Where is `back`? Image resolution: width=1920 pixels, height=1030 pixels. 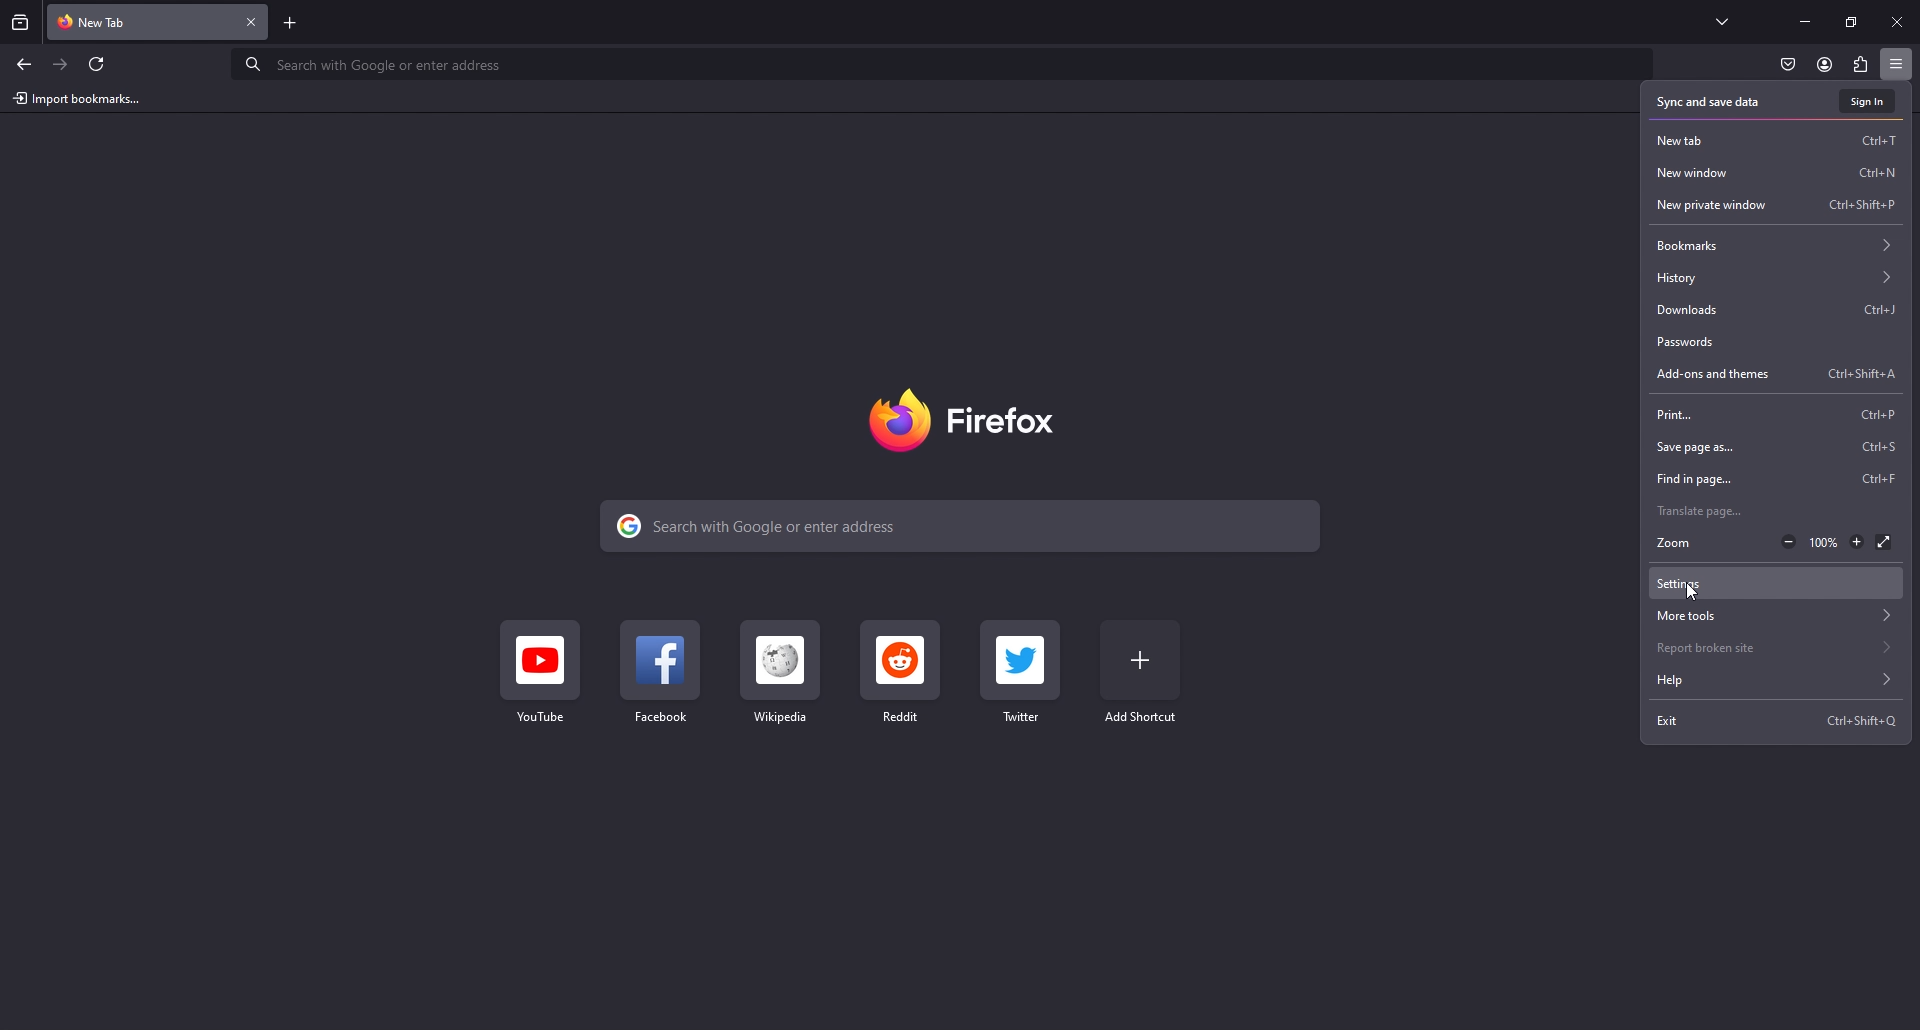
back is located at coordinates (23, 64).